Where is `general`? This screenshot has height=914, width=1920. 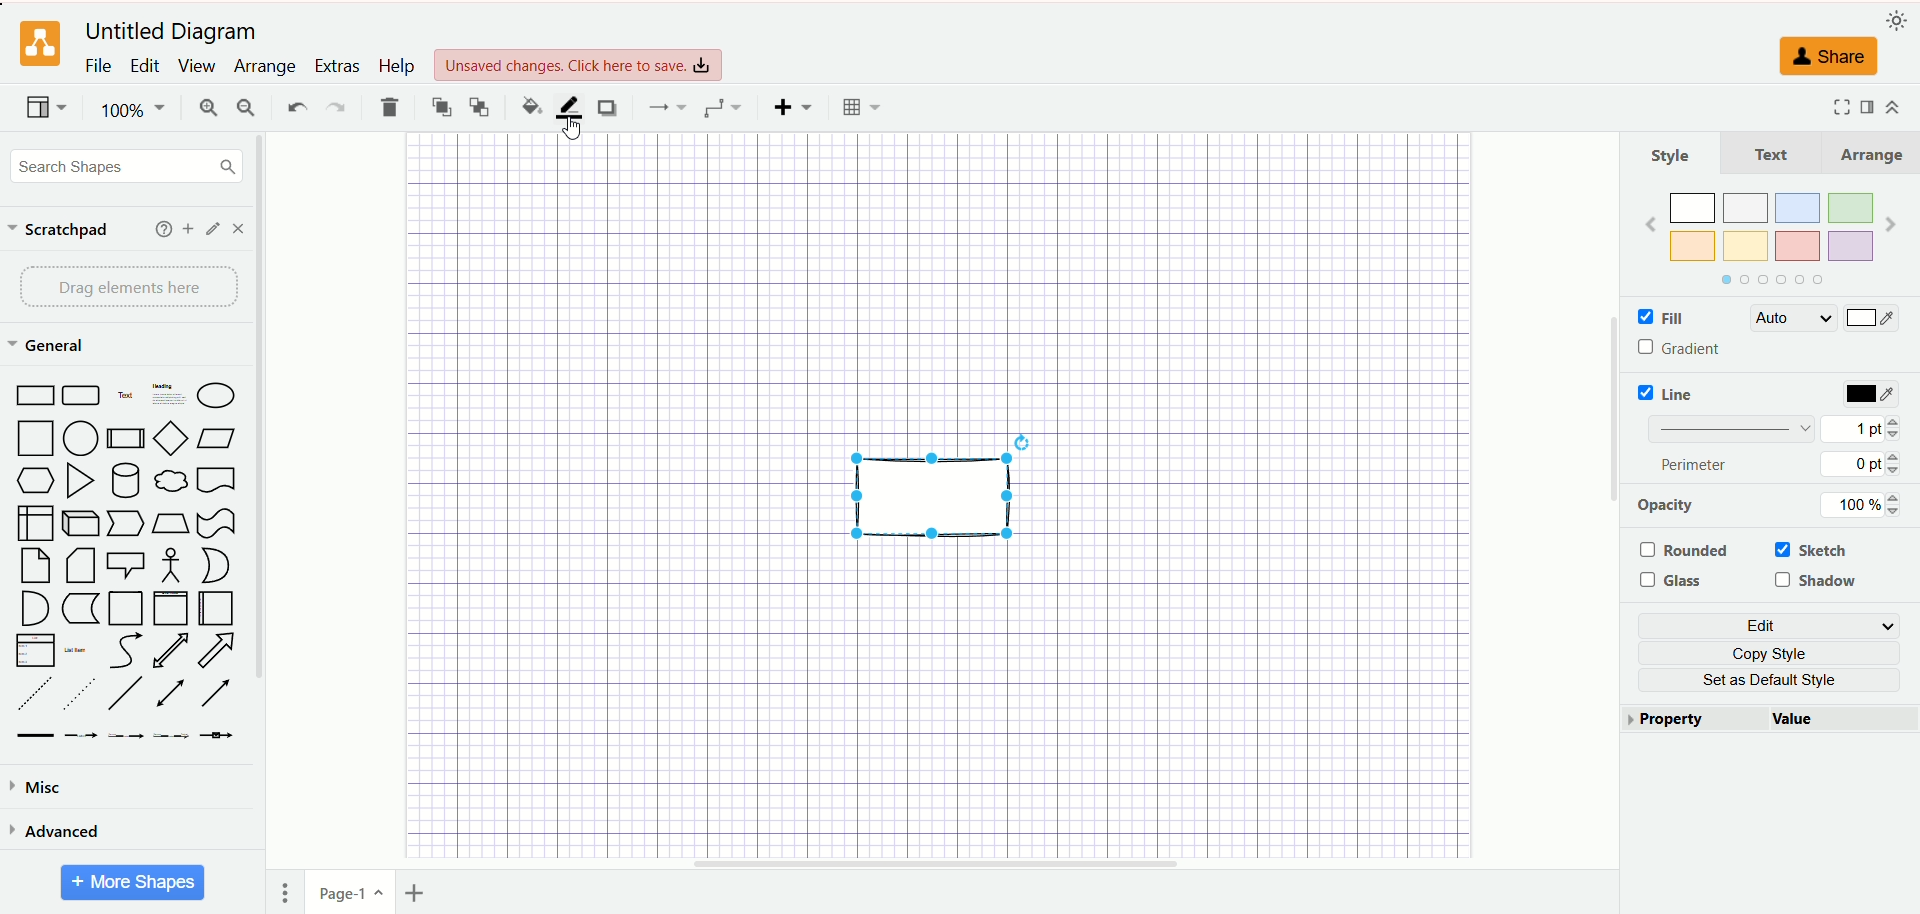
general is located at coordinates (49, 345).